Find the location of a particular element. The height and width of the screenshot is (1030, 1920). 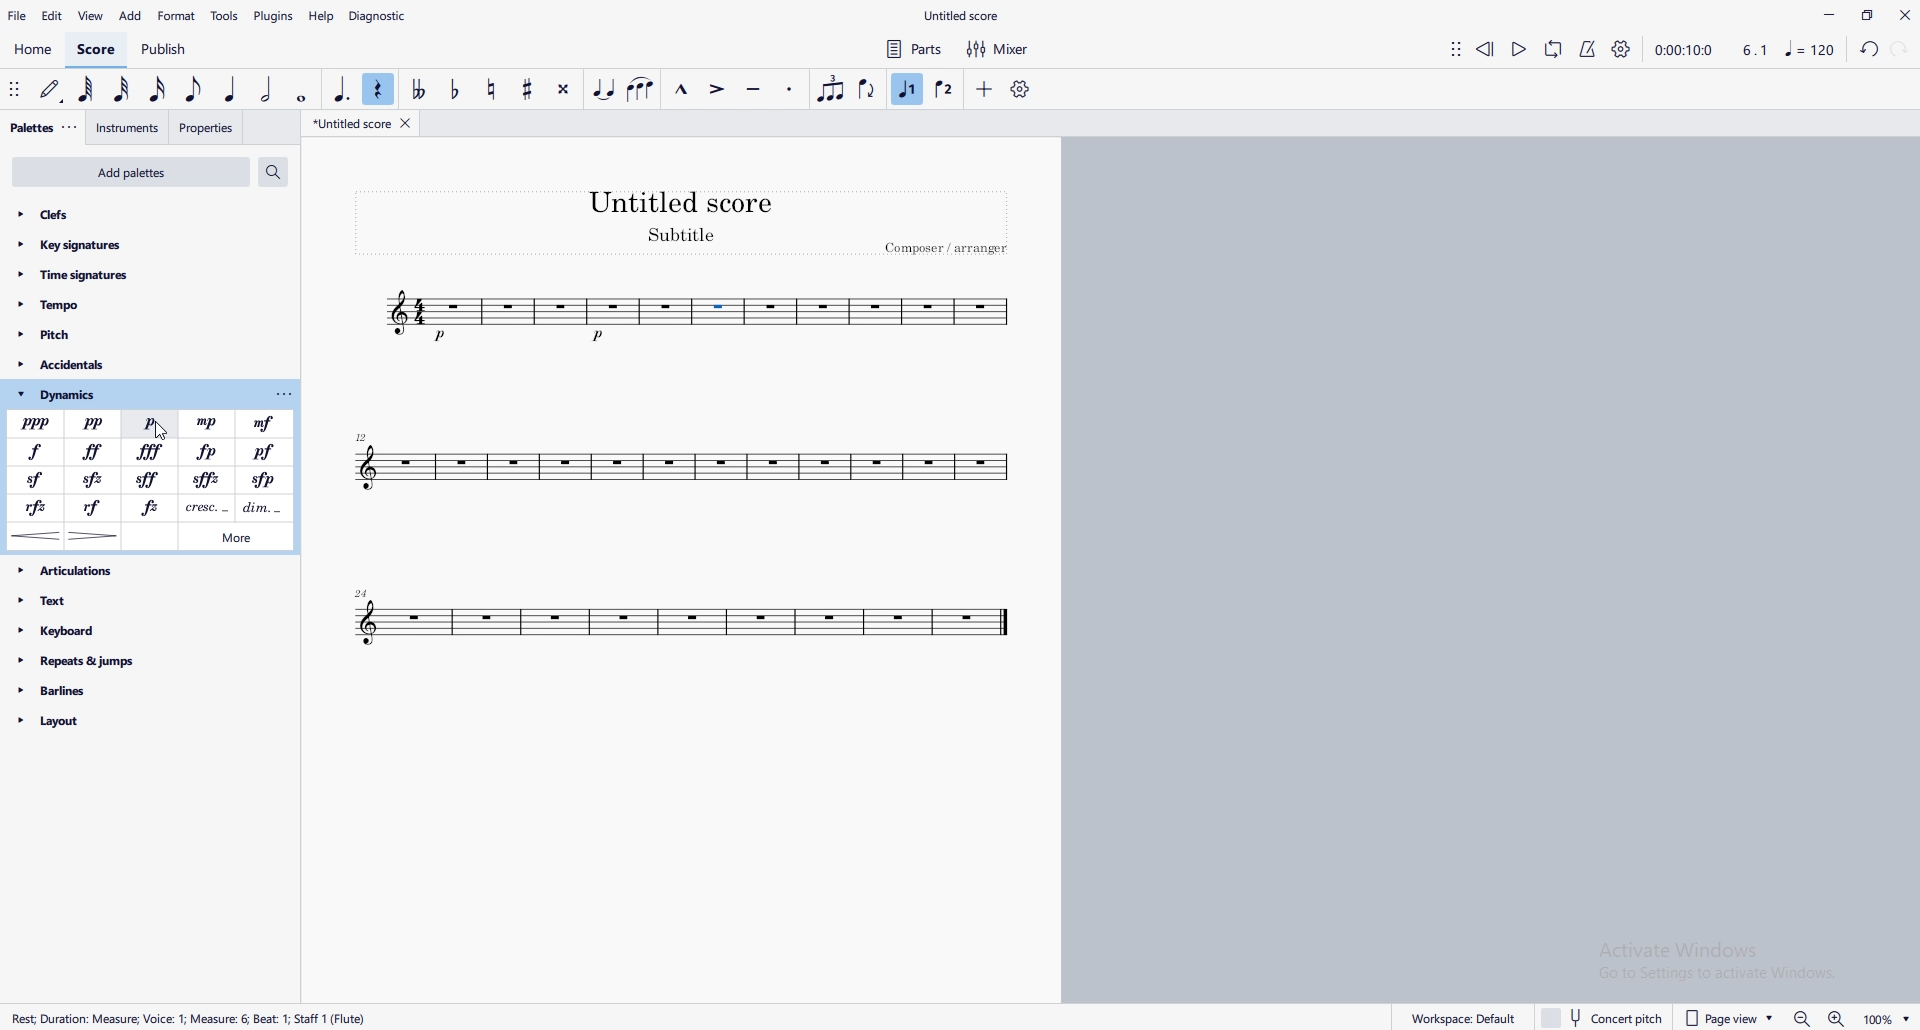

sforfando is located at coordinates (149, 478).